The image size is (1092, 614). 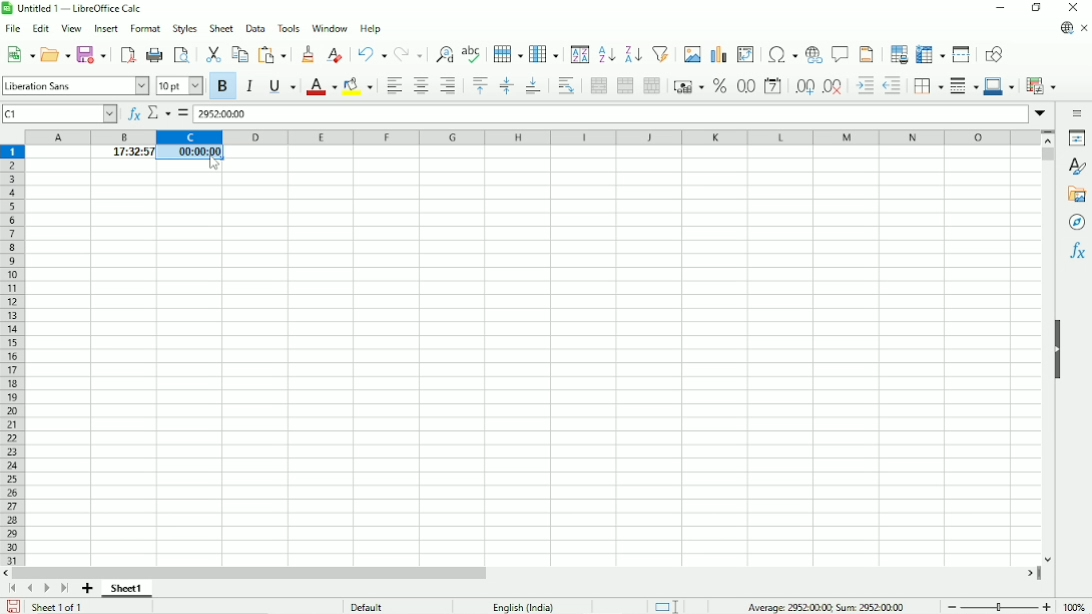 What do you see at coordinates (255, 28) in the screenshot?
I see `Data` at bounding box center [255, 28].